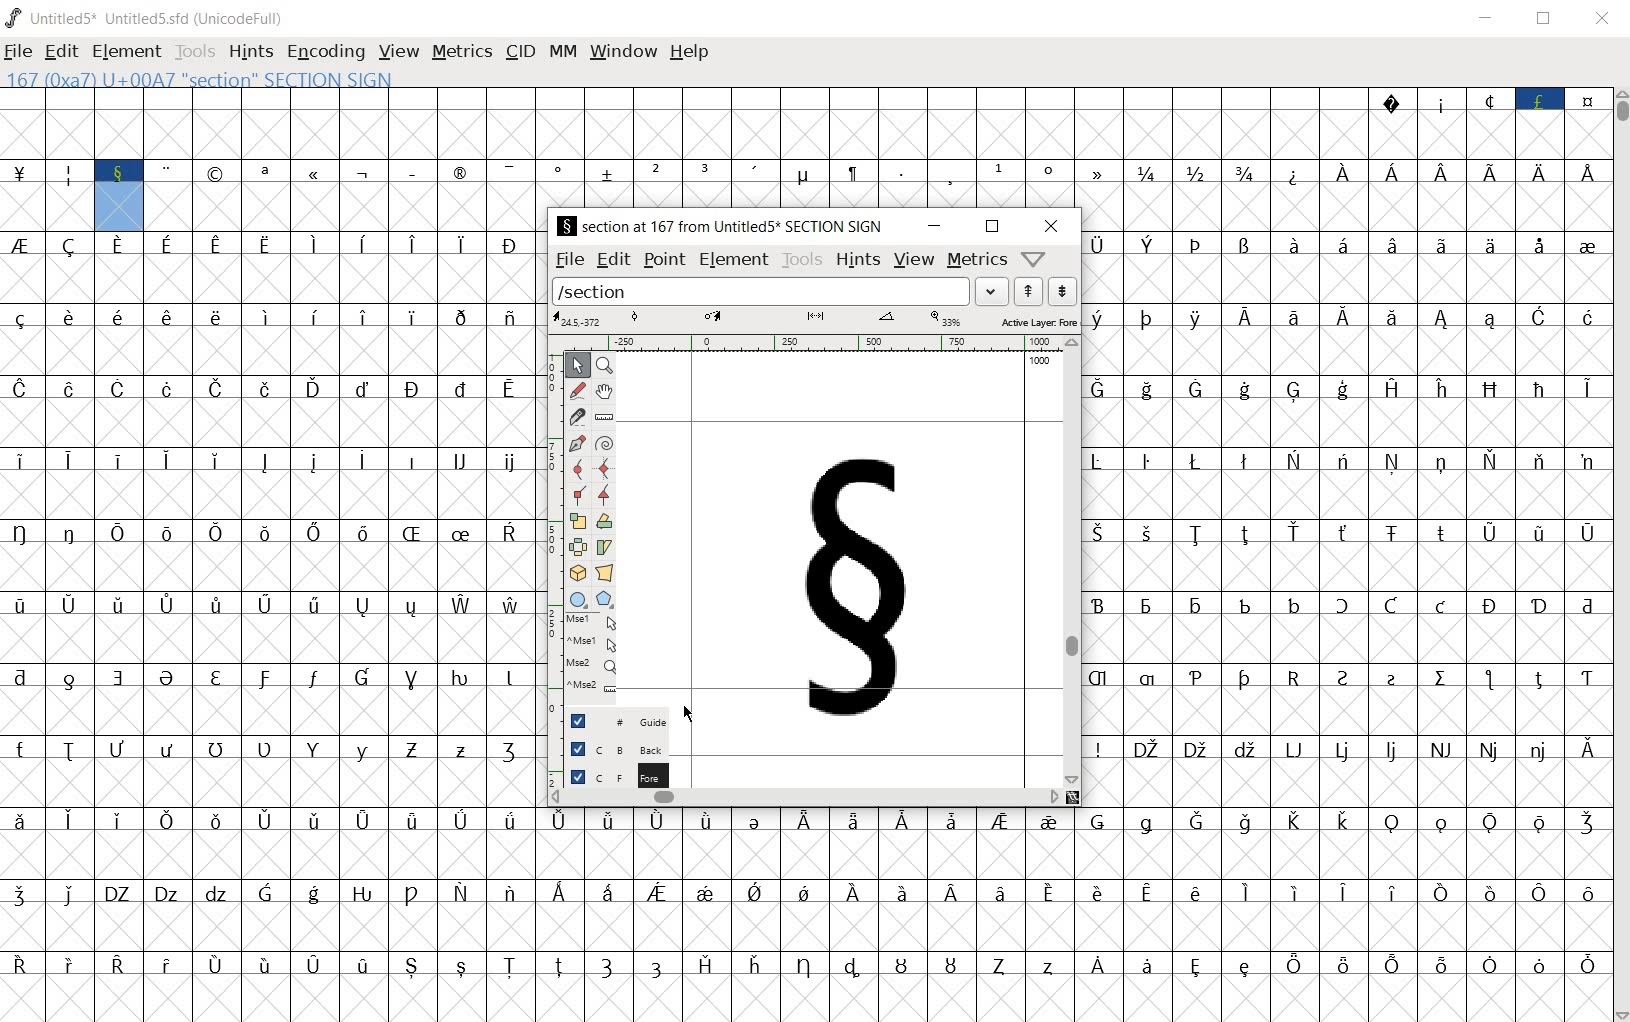  What do you see at coordinates (799, 799) in the screenshot?
I see `scrollbar` at bounding box center [799, 799].